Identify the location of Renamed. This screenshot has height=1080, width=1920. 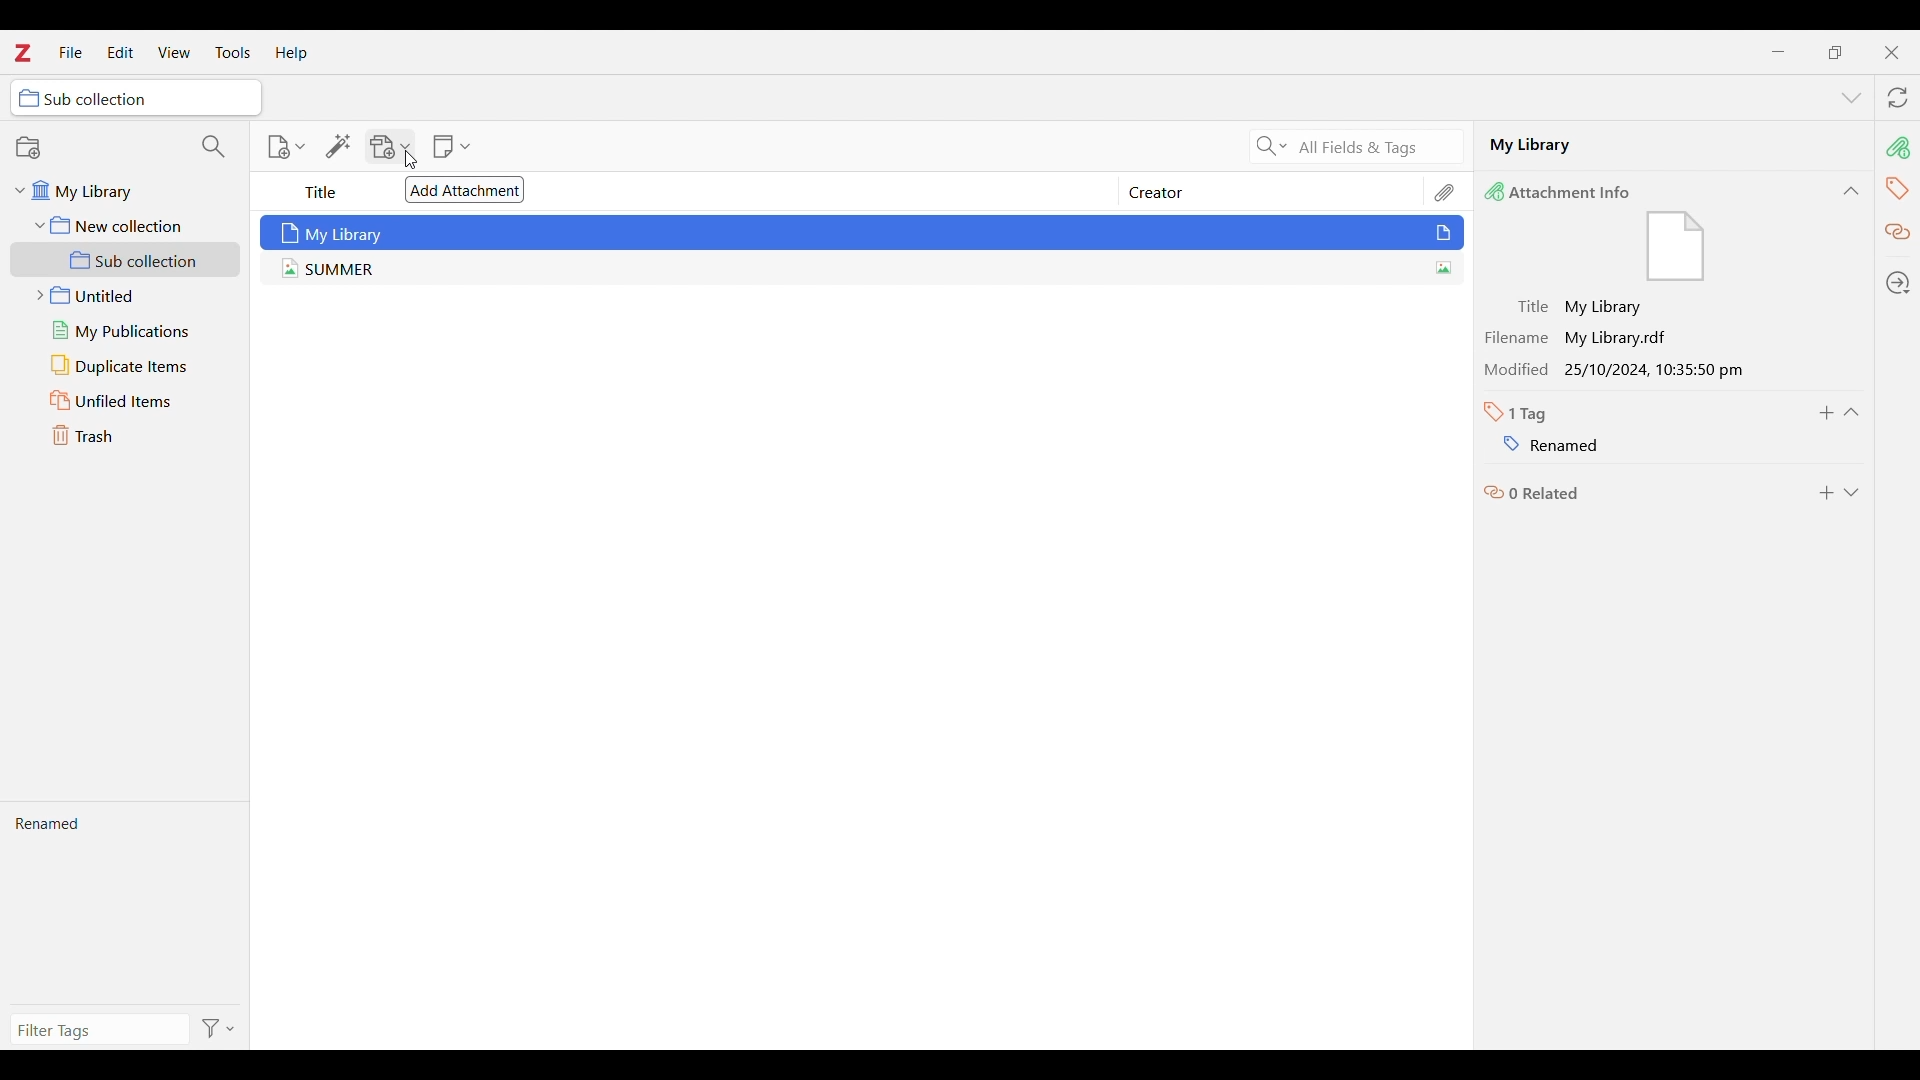
(127, 907).